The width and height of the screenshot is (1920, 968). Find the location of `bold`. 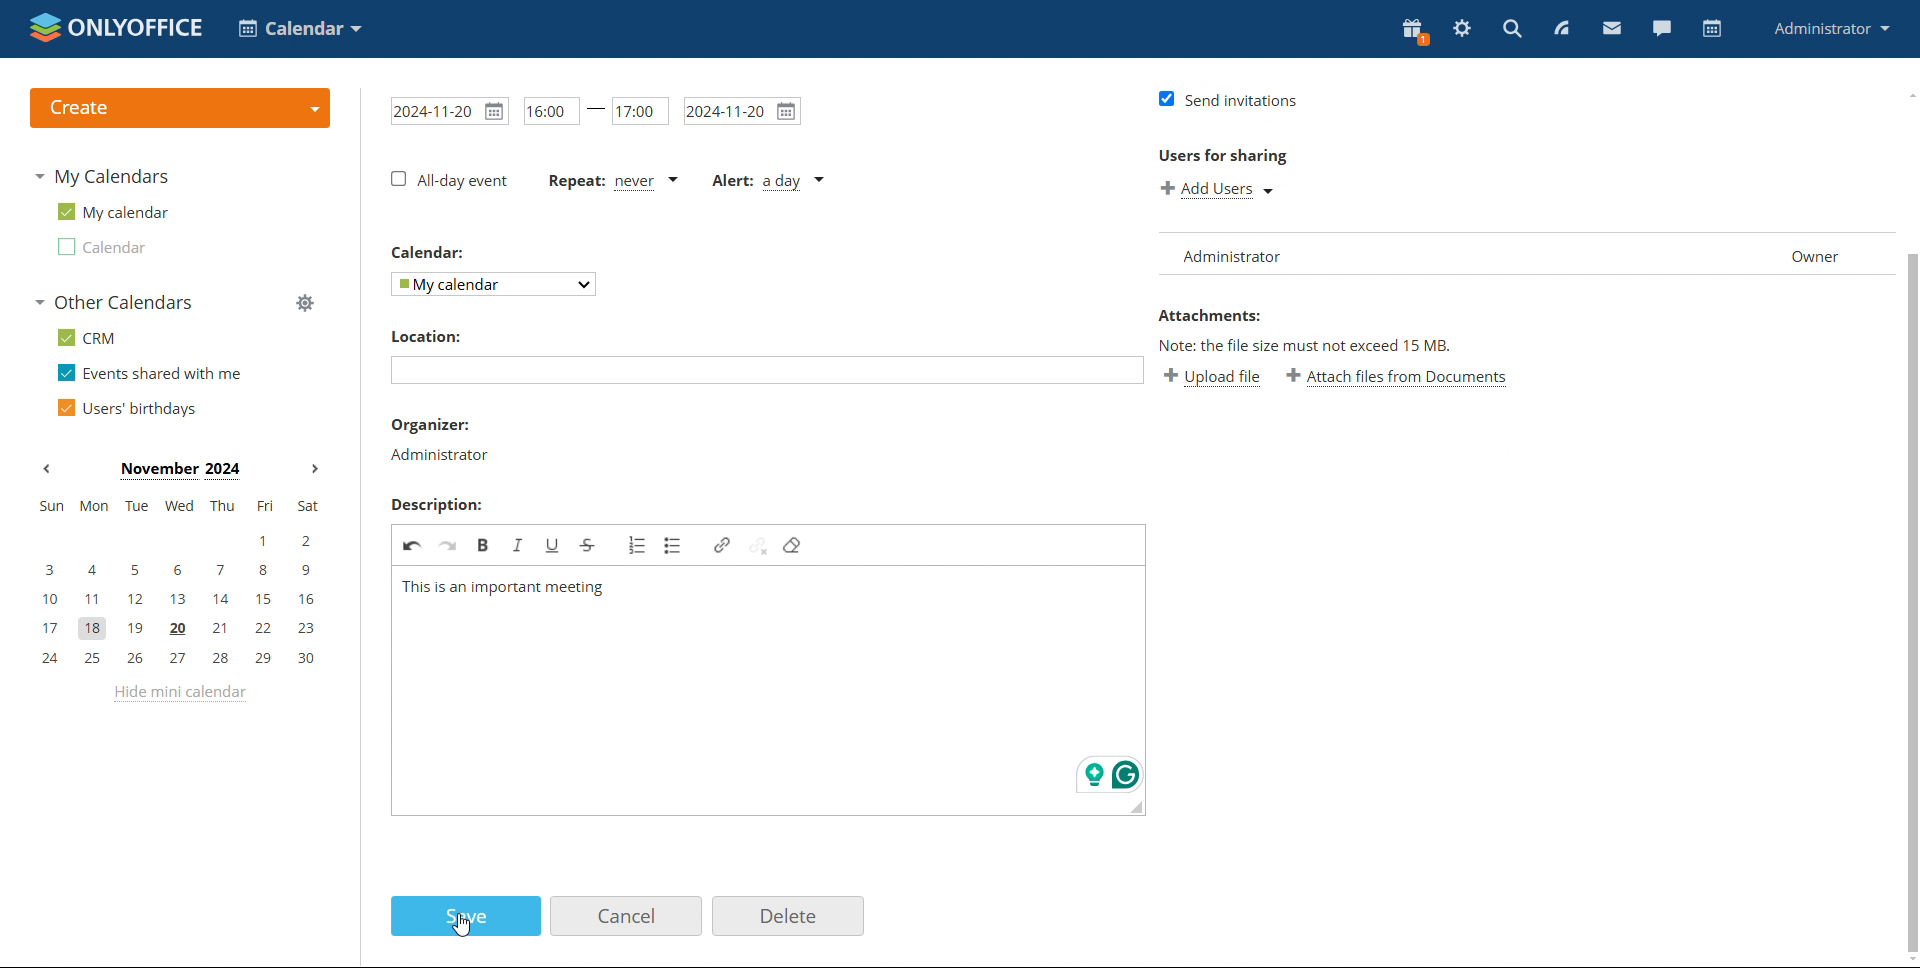

bold is located at coordinates (485, 545).